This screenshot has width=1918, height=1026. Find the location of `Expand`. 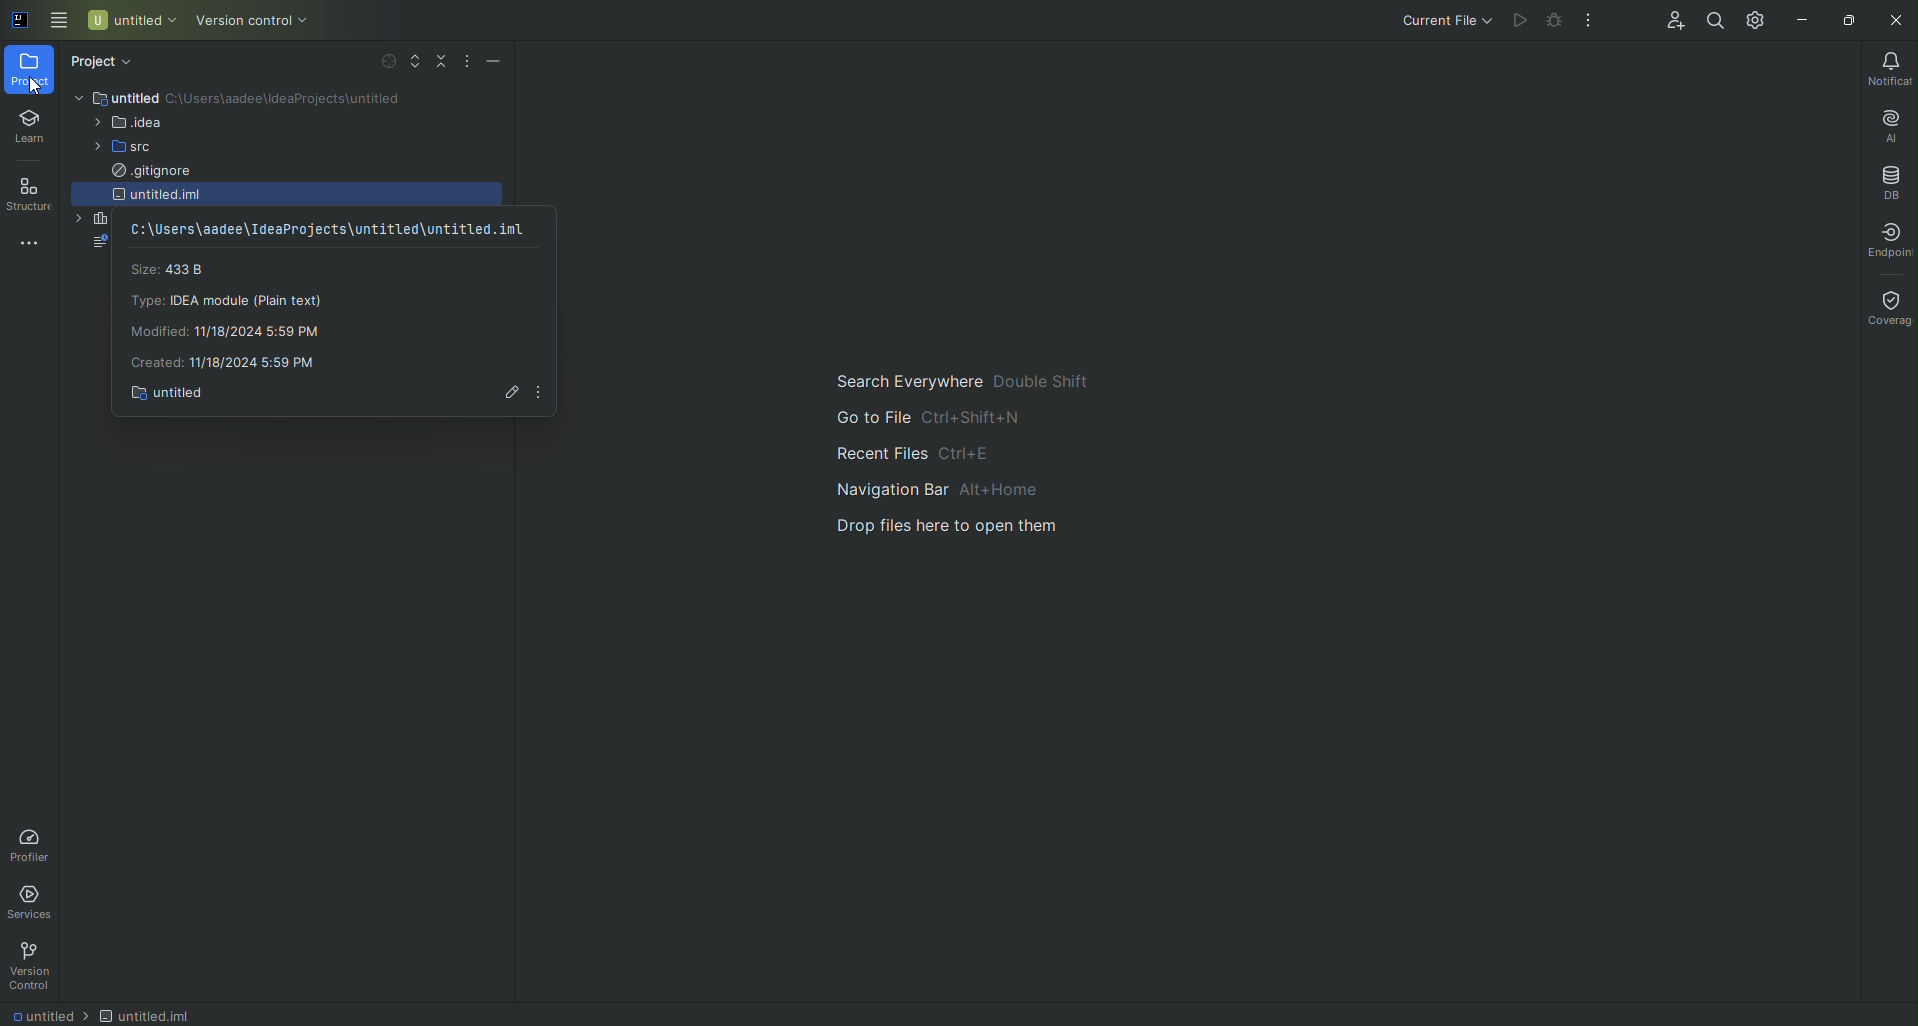

Expand is located at coordinates (408, 63).